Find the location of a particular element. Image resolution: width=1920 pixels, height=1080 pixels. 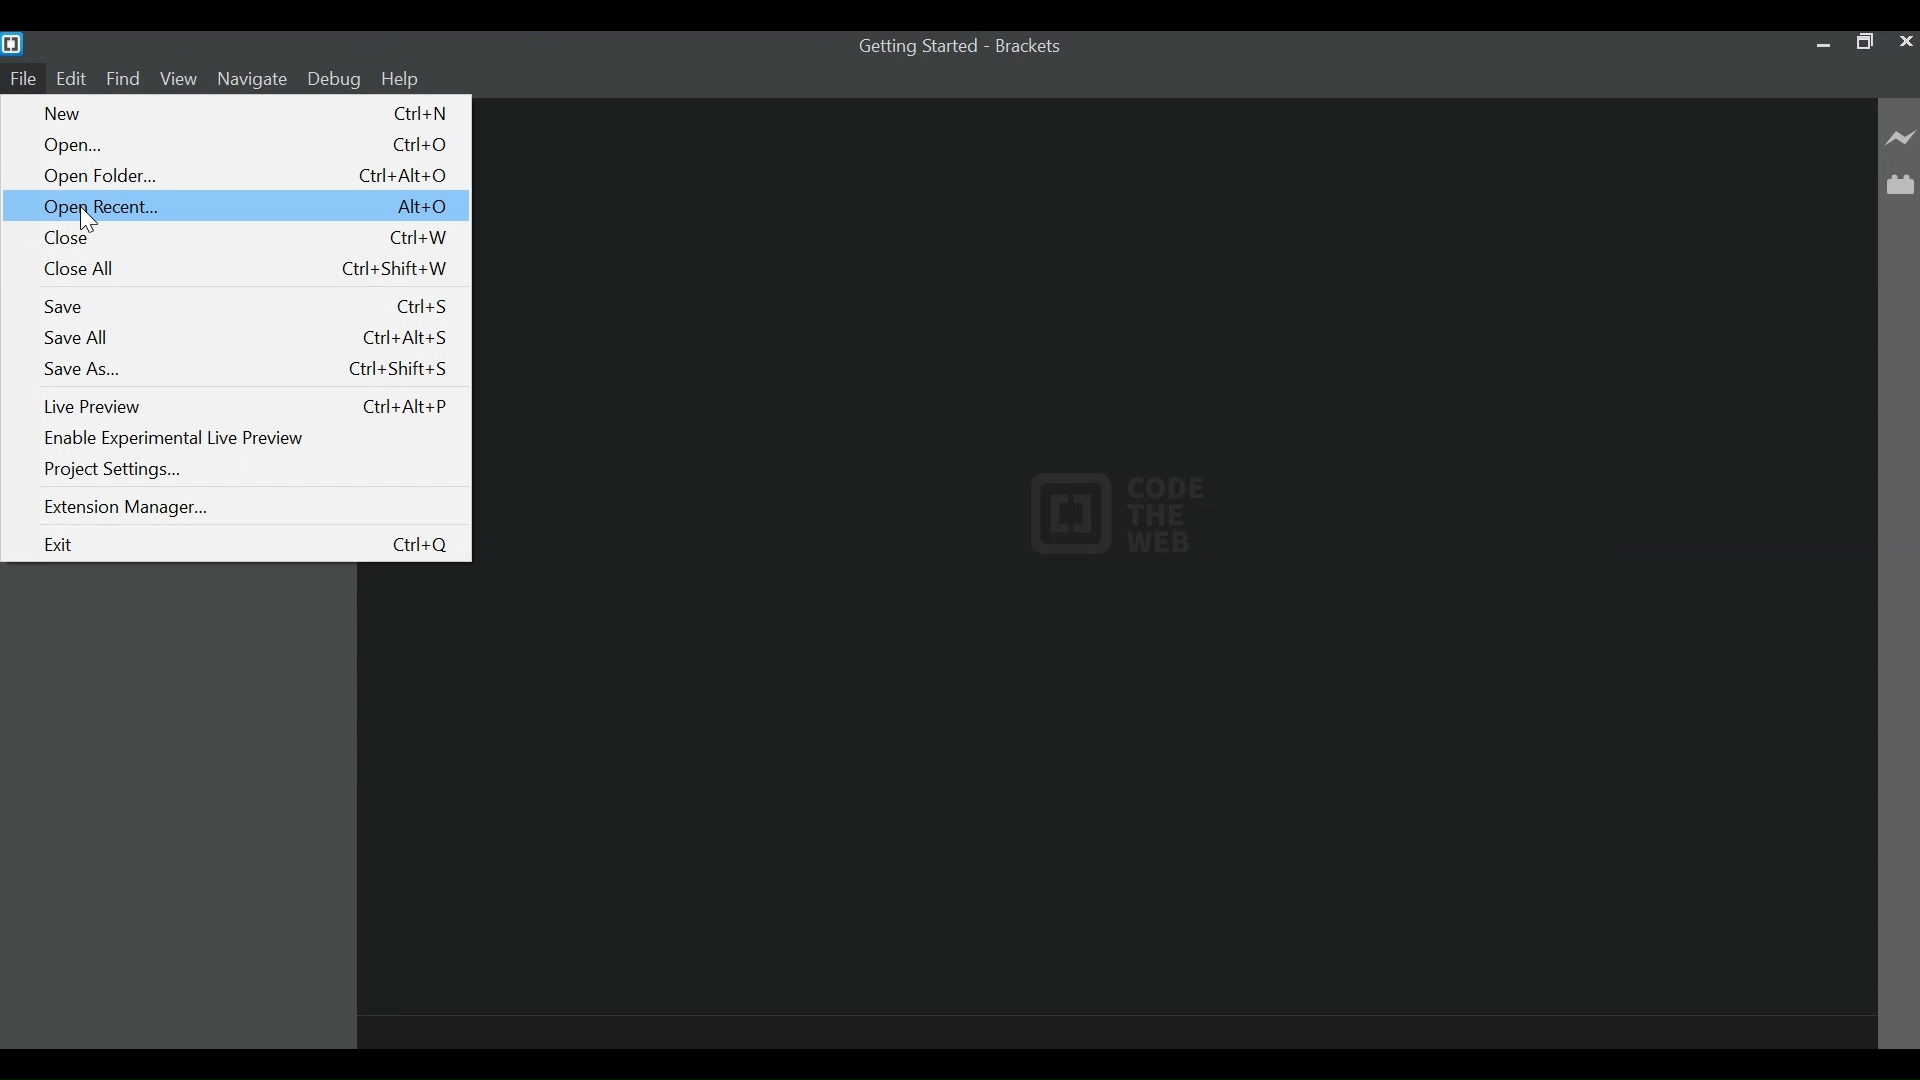

Bracket Desktop Icon is located at coordinates (14, 43).